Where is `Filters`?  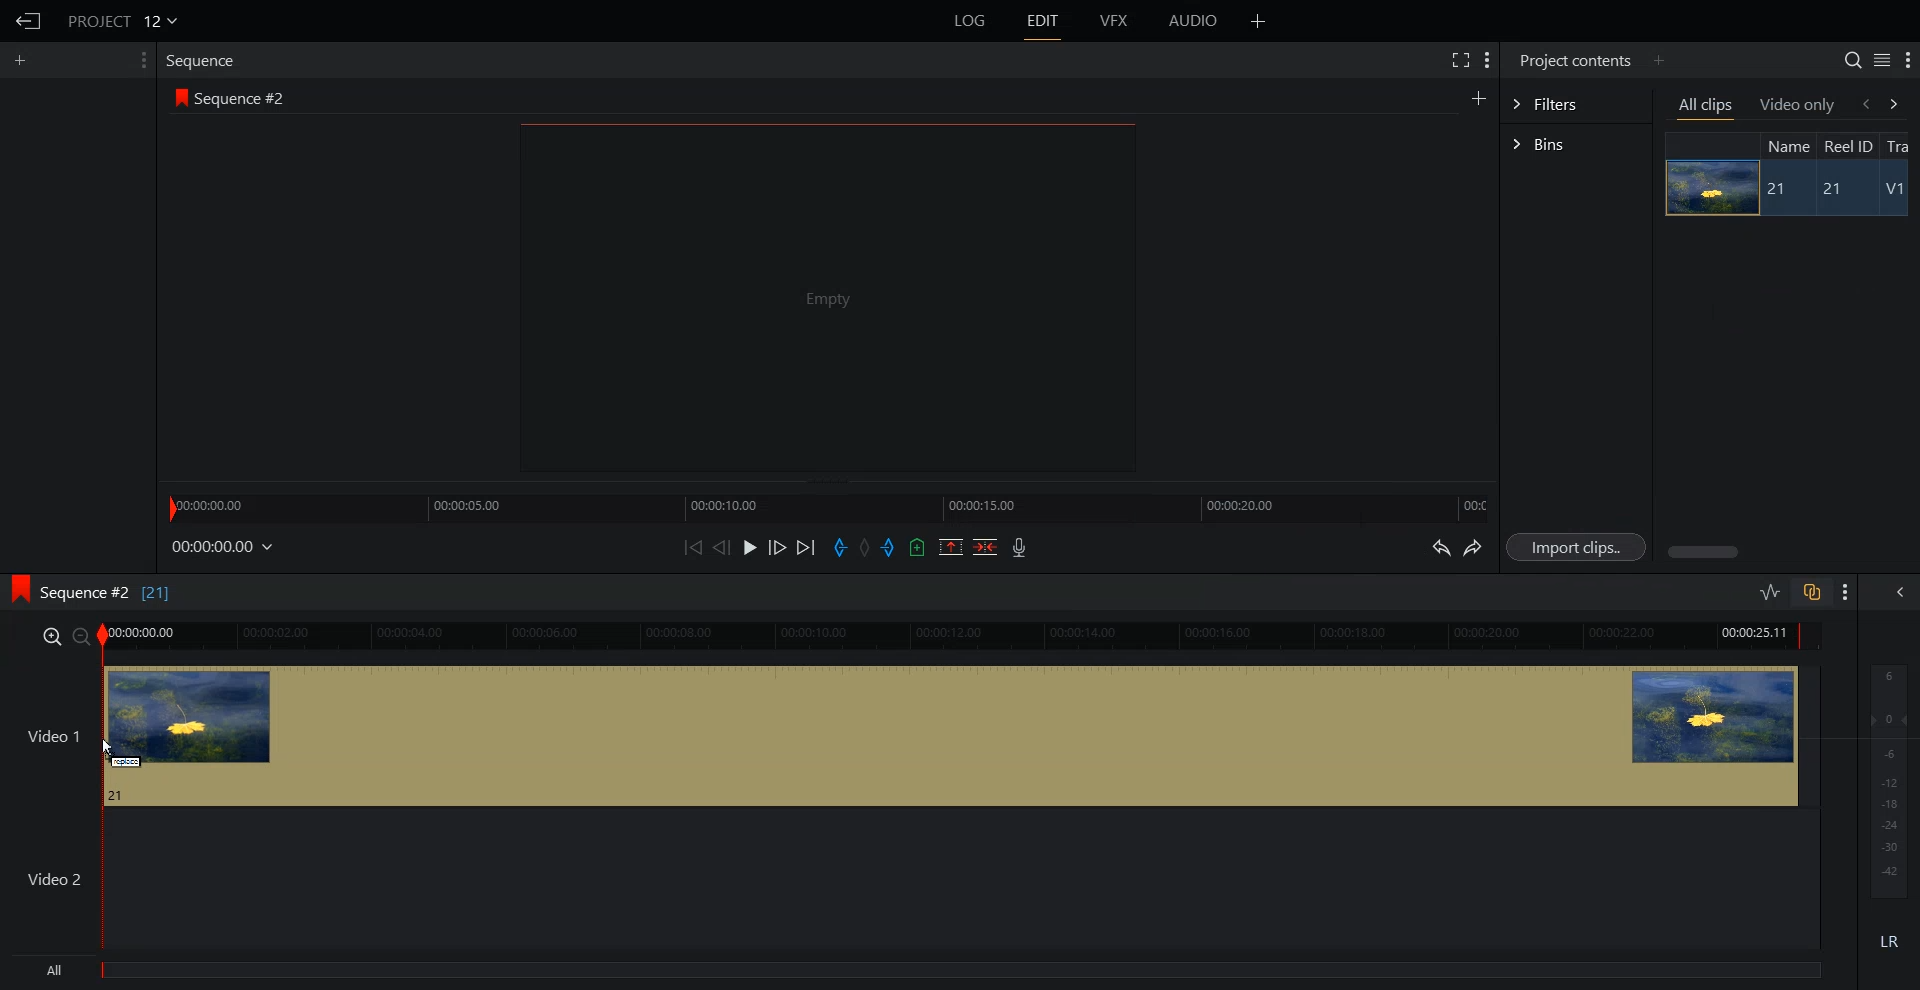 Filters is located at coordinates (1576, 104).